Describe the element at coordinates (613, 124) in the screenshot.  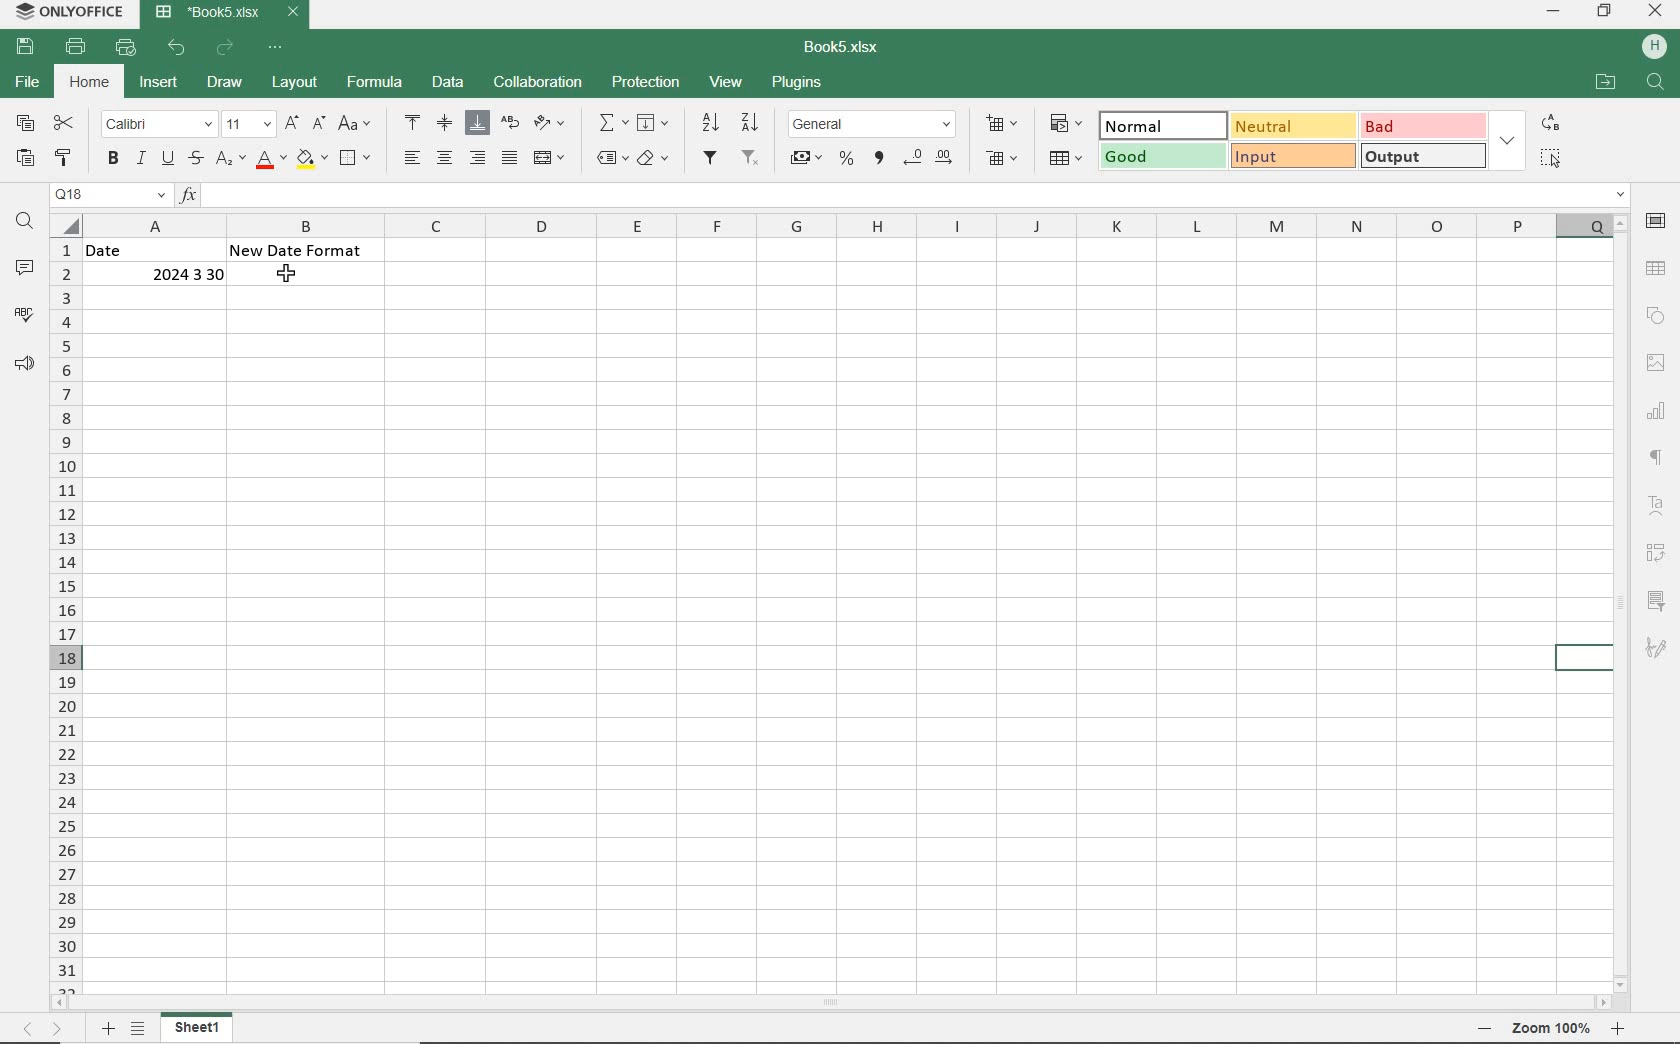
I see `SUMMATION` at that location.